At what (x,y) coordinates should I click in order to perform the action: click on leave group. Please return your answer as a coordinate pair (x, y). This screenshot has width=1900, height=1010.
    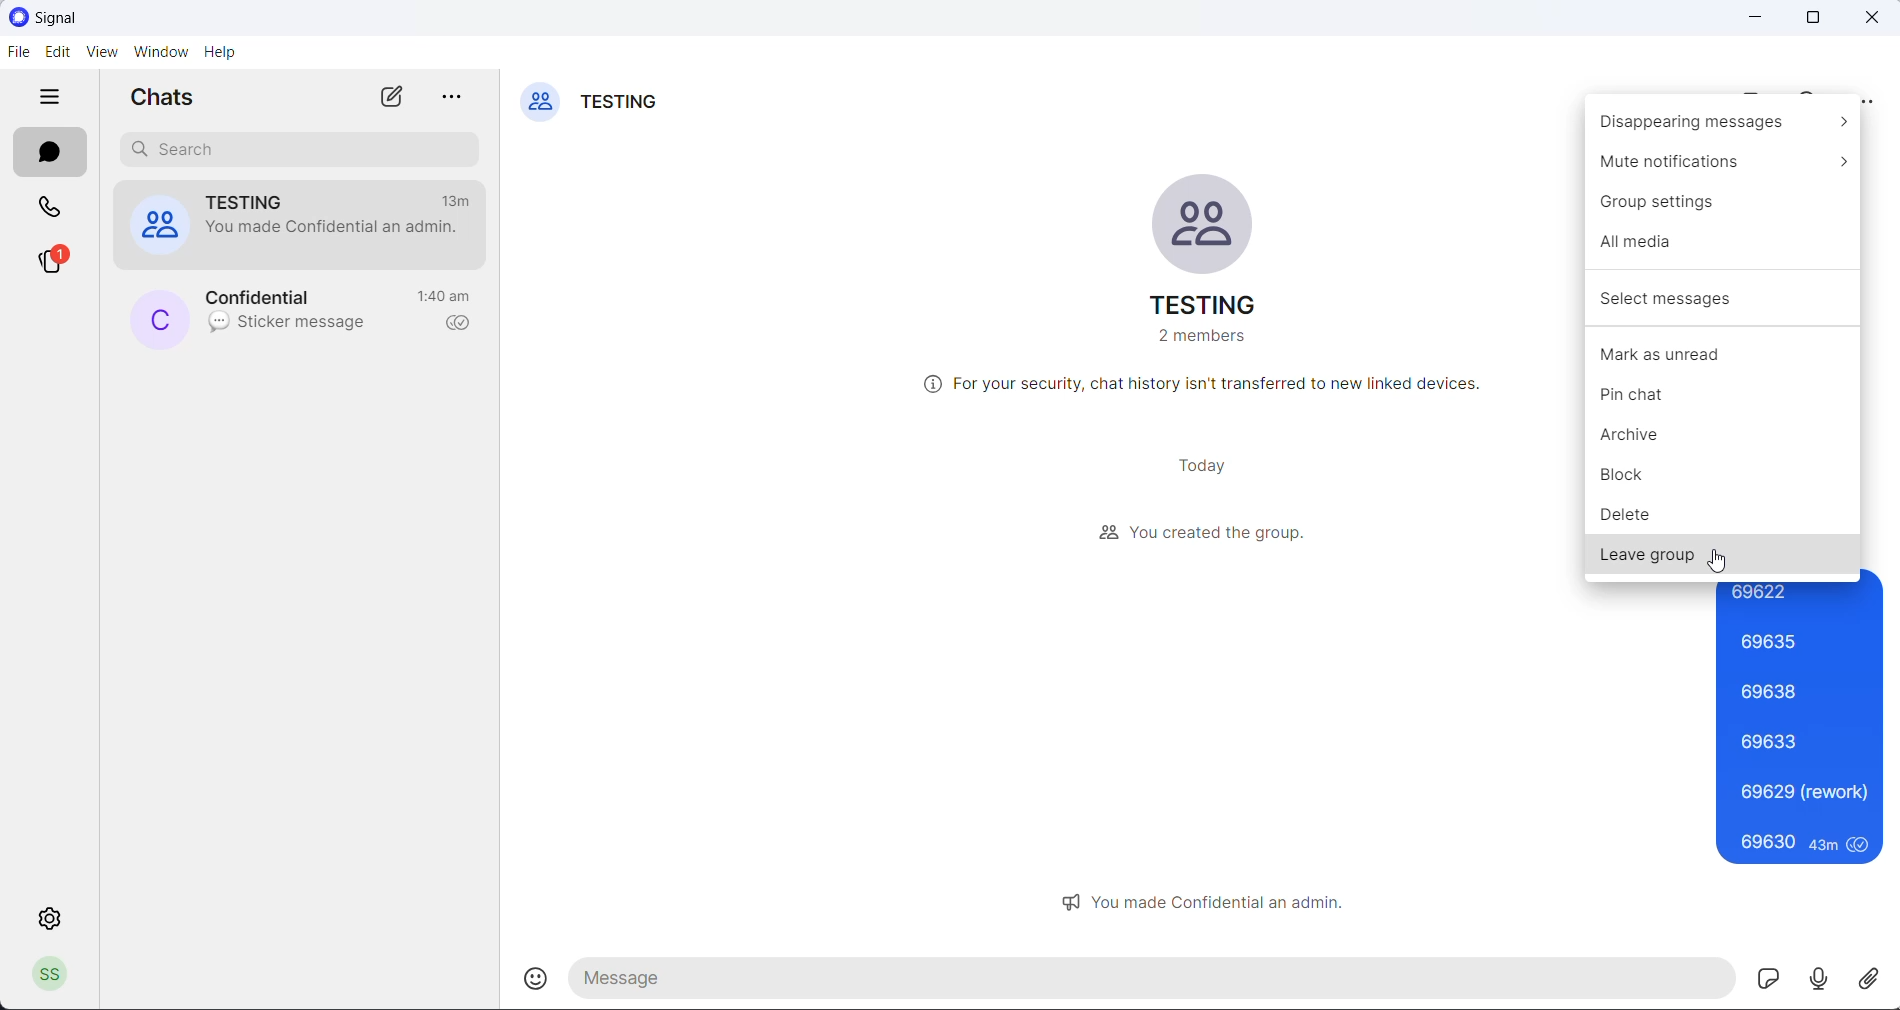
    Looking at the image, I should click on (1724, 555).